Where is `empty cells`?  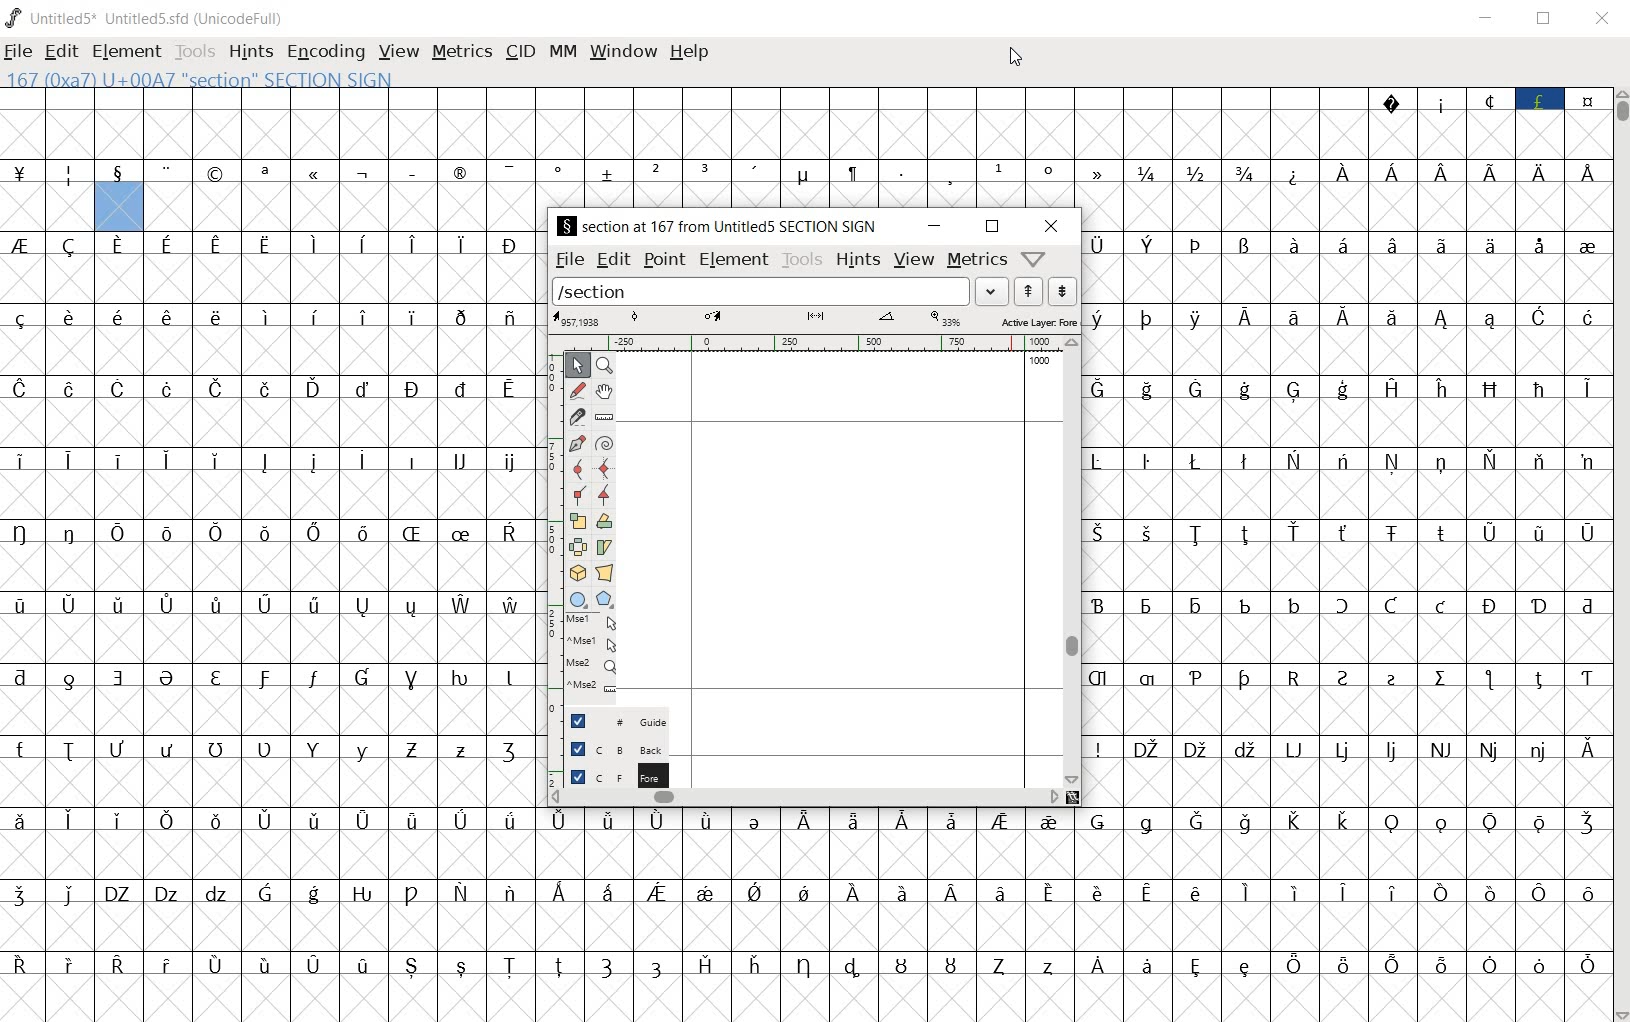 empty cells is located at coordinates (272, 280).